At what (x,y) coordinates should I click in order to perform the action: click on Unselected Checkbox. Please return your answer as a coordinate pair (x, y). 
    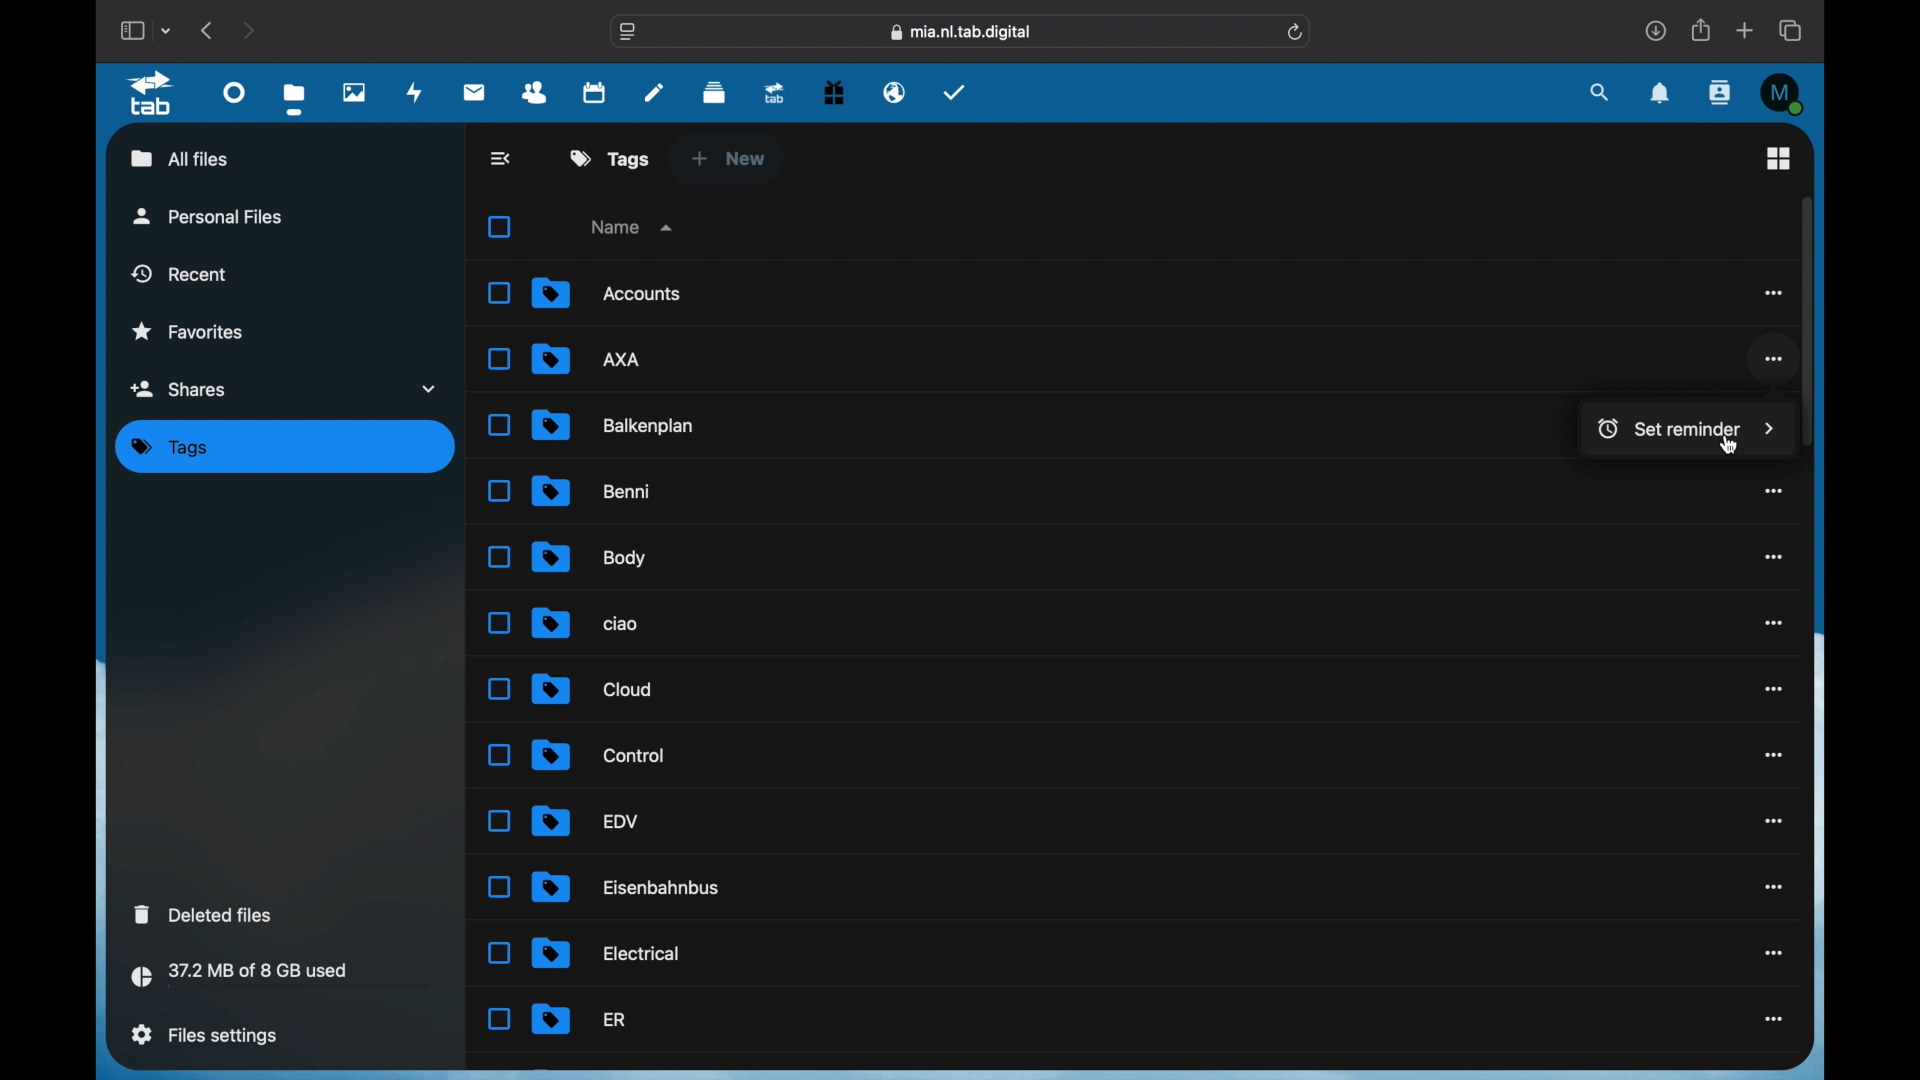
    Looking at the image, I should click on (499, 623).